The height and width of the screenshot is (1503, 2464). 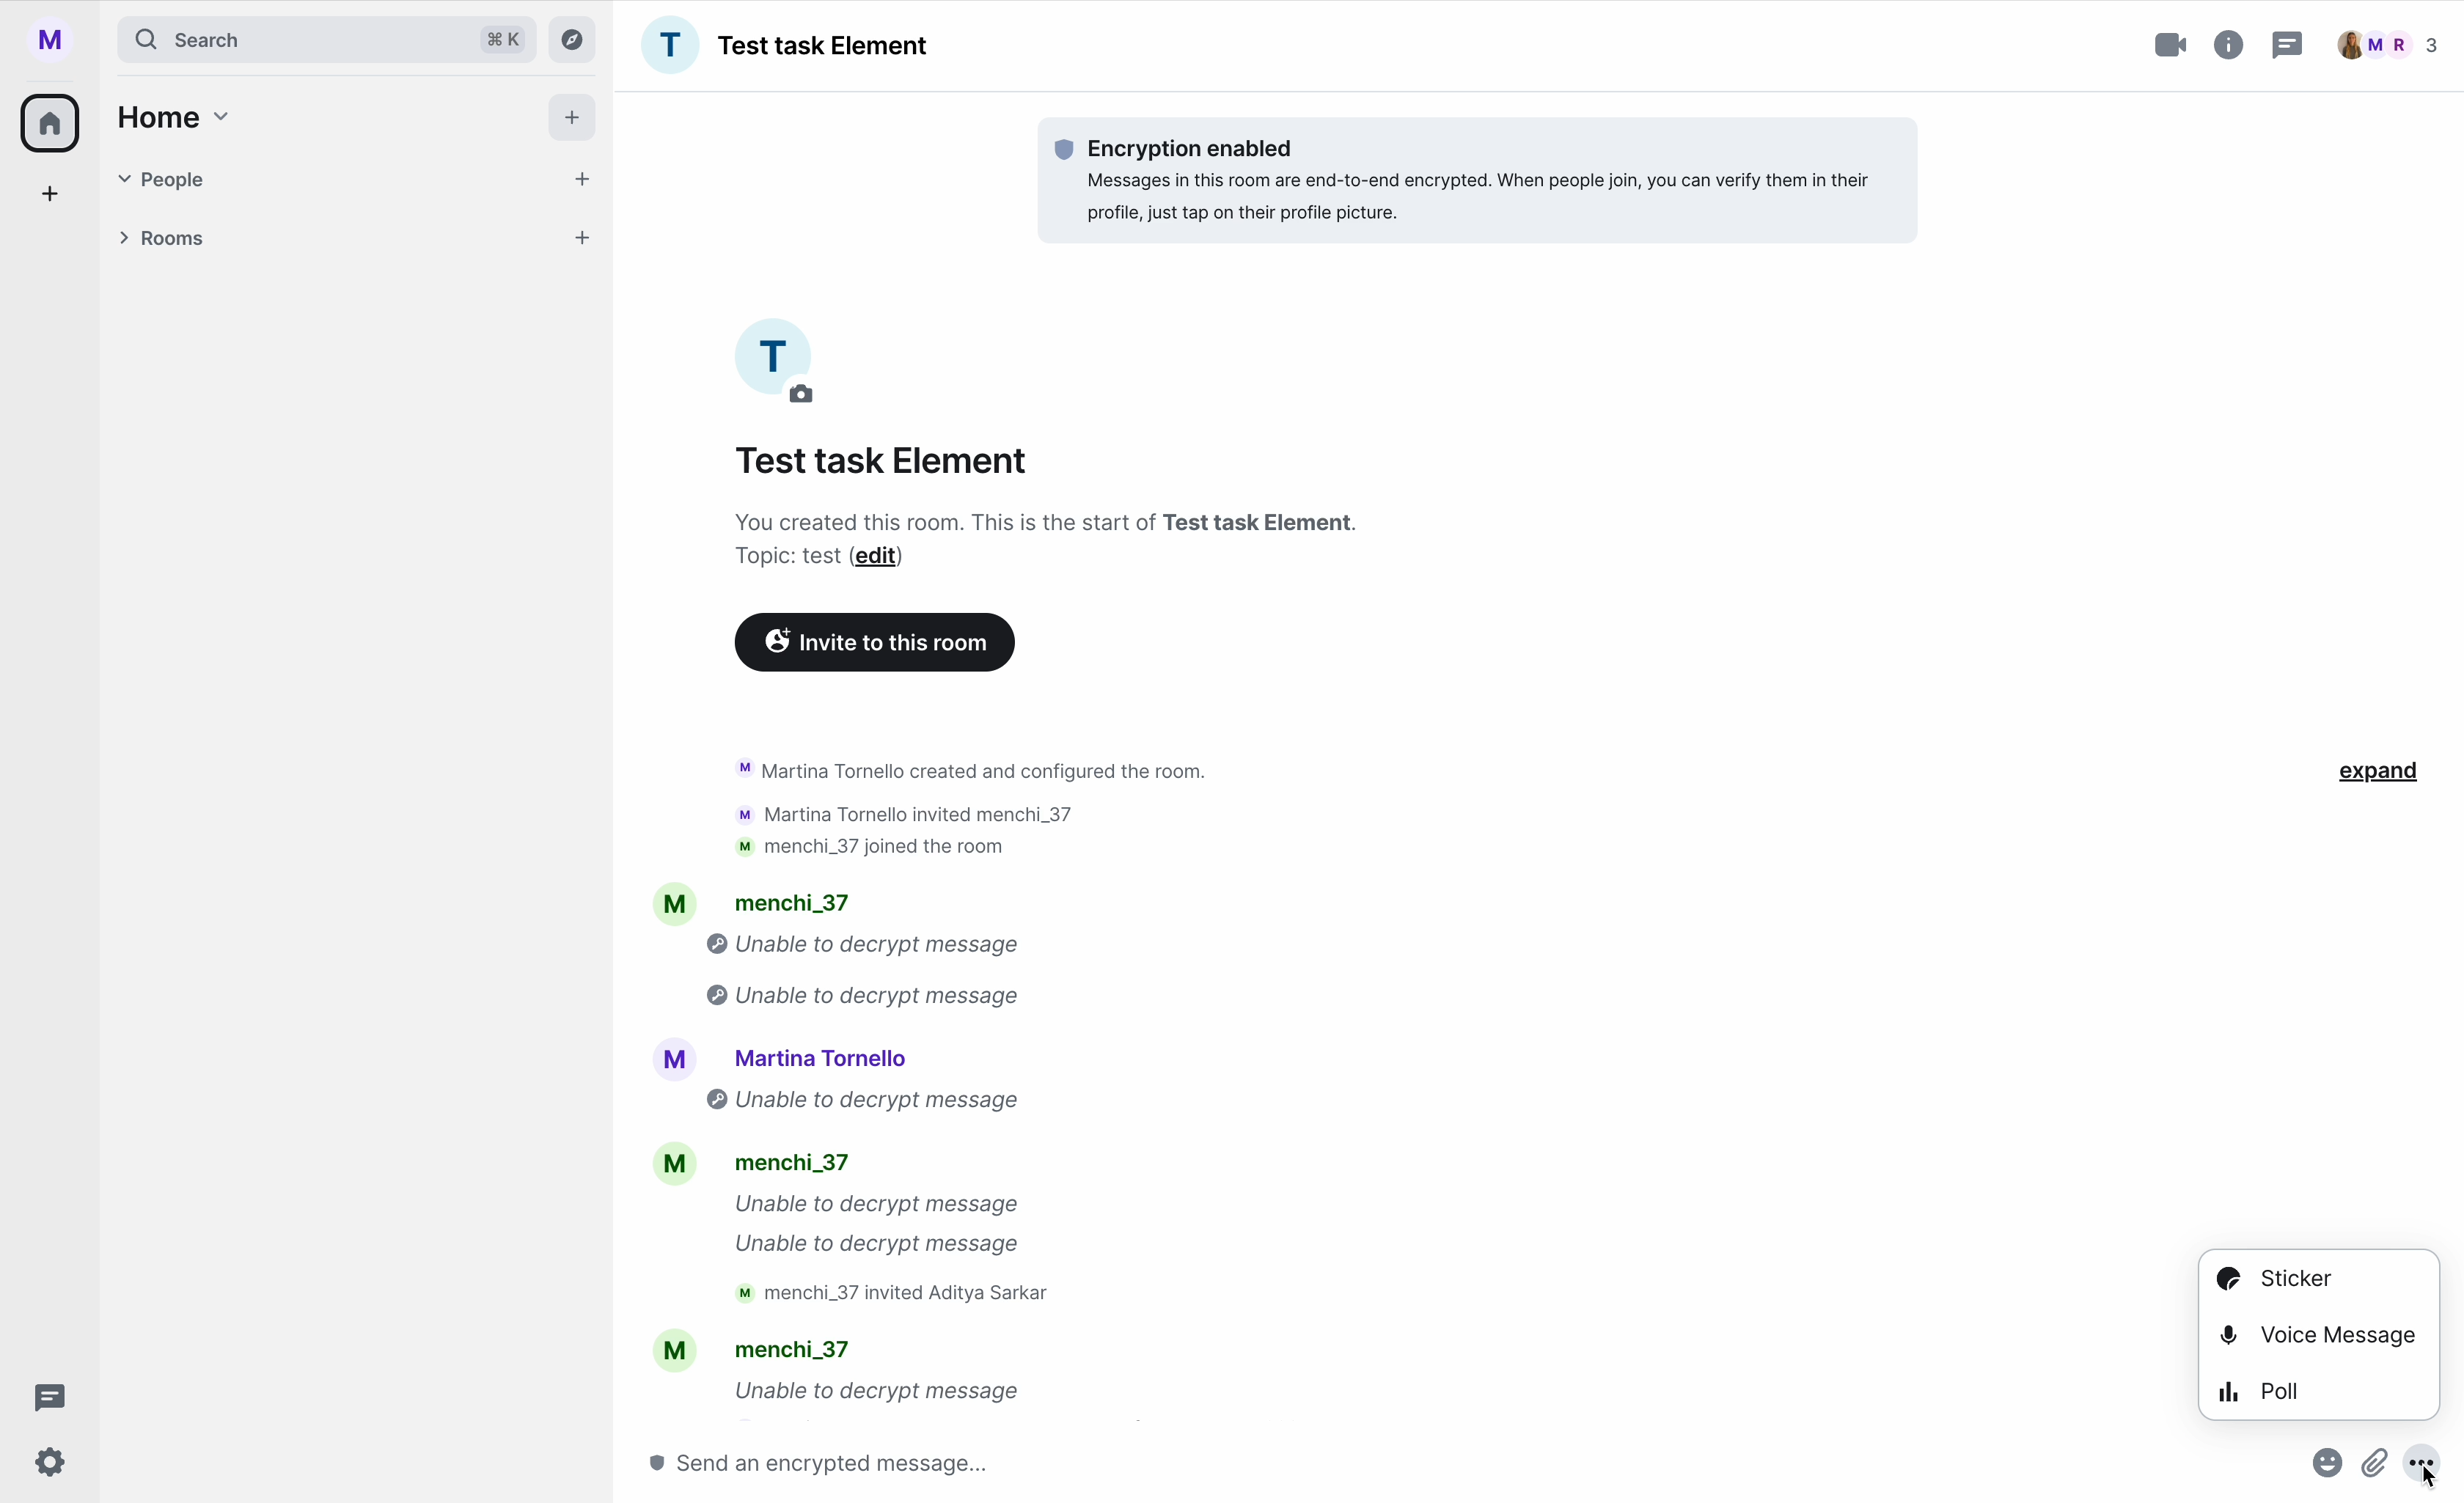 What do you see at coordinates (2230, 41) in the screenshot?
I see `information` at bounding box center [2230, 41].